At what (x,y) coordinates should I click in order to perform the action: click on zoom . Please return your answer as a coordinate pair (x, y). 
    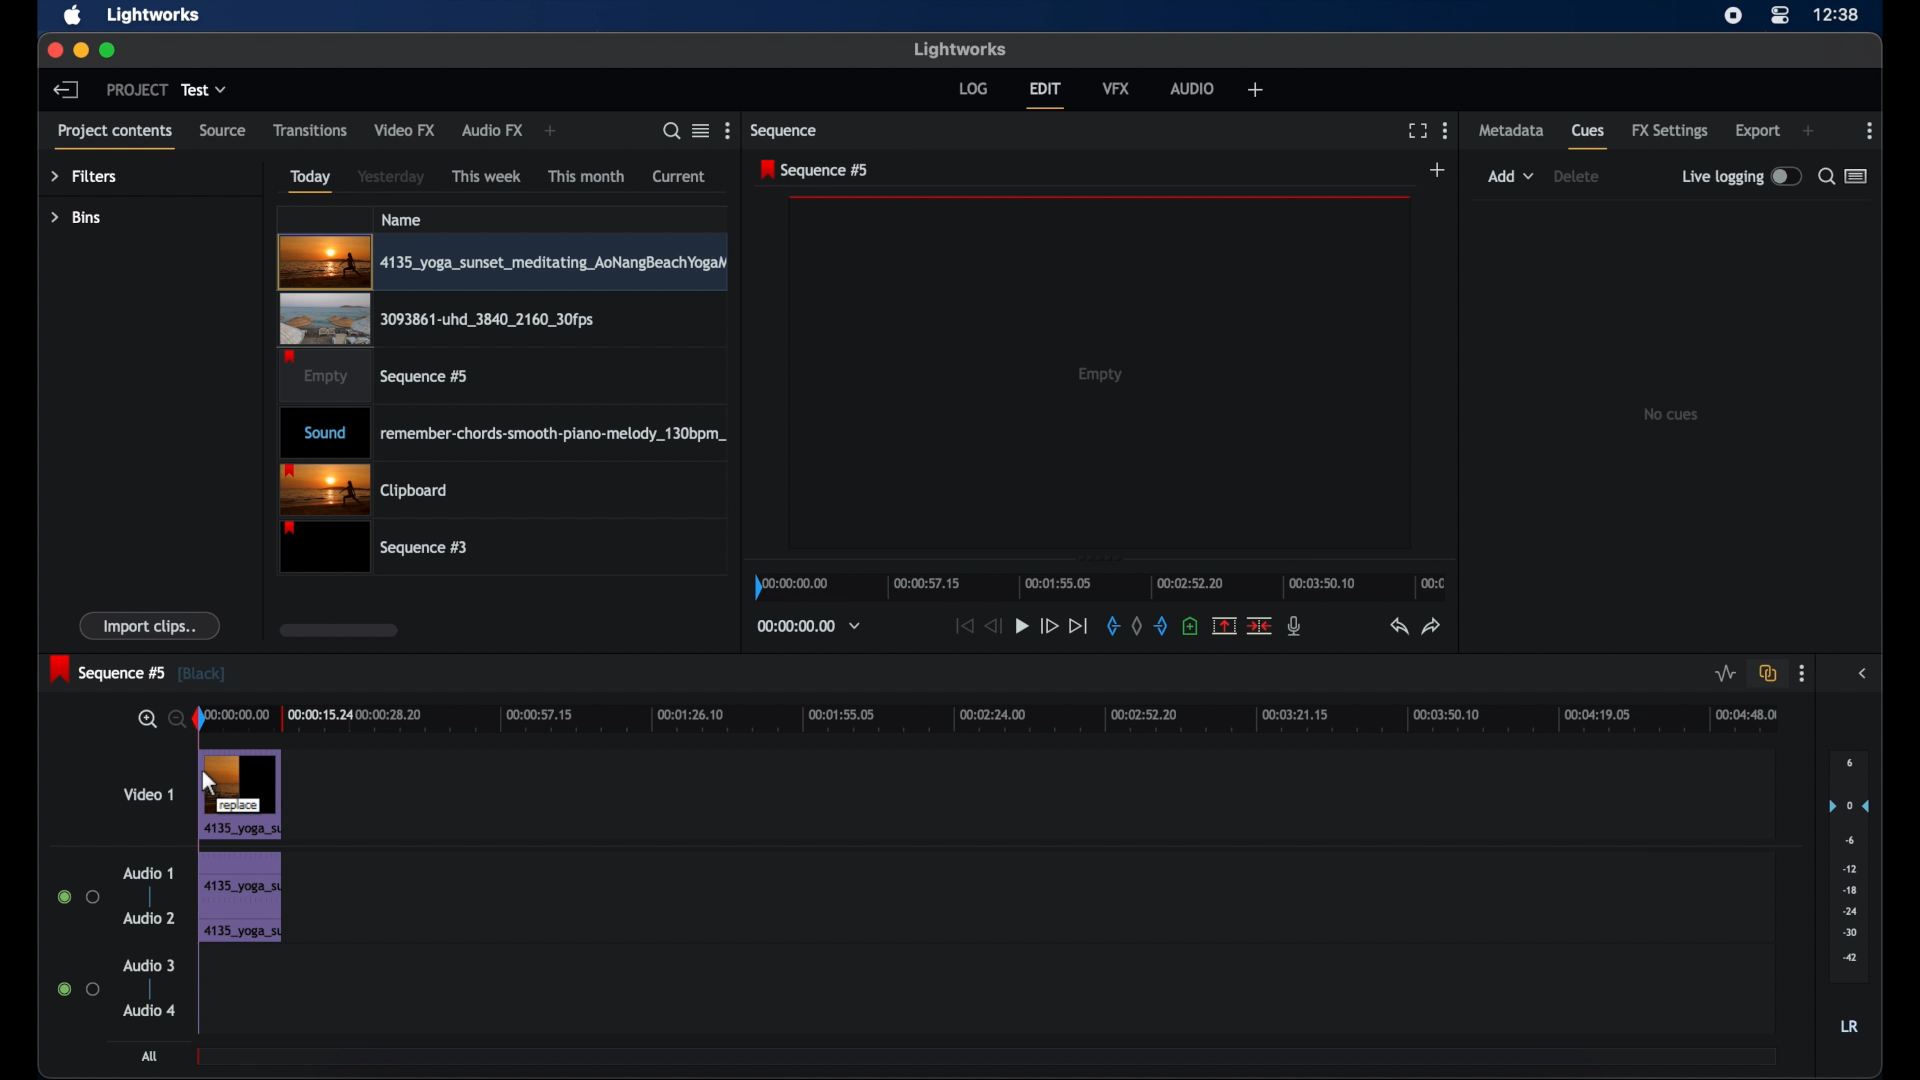
    Looking at the image, I should click on (156, 718).